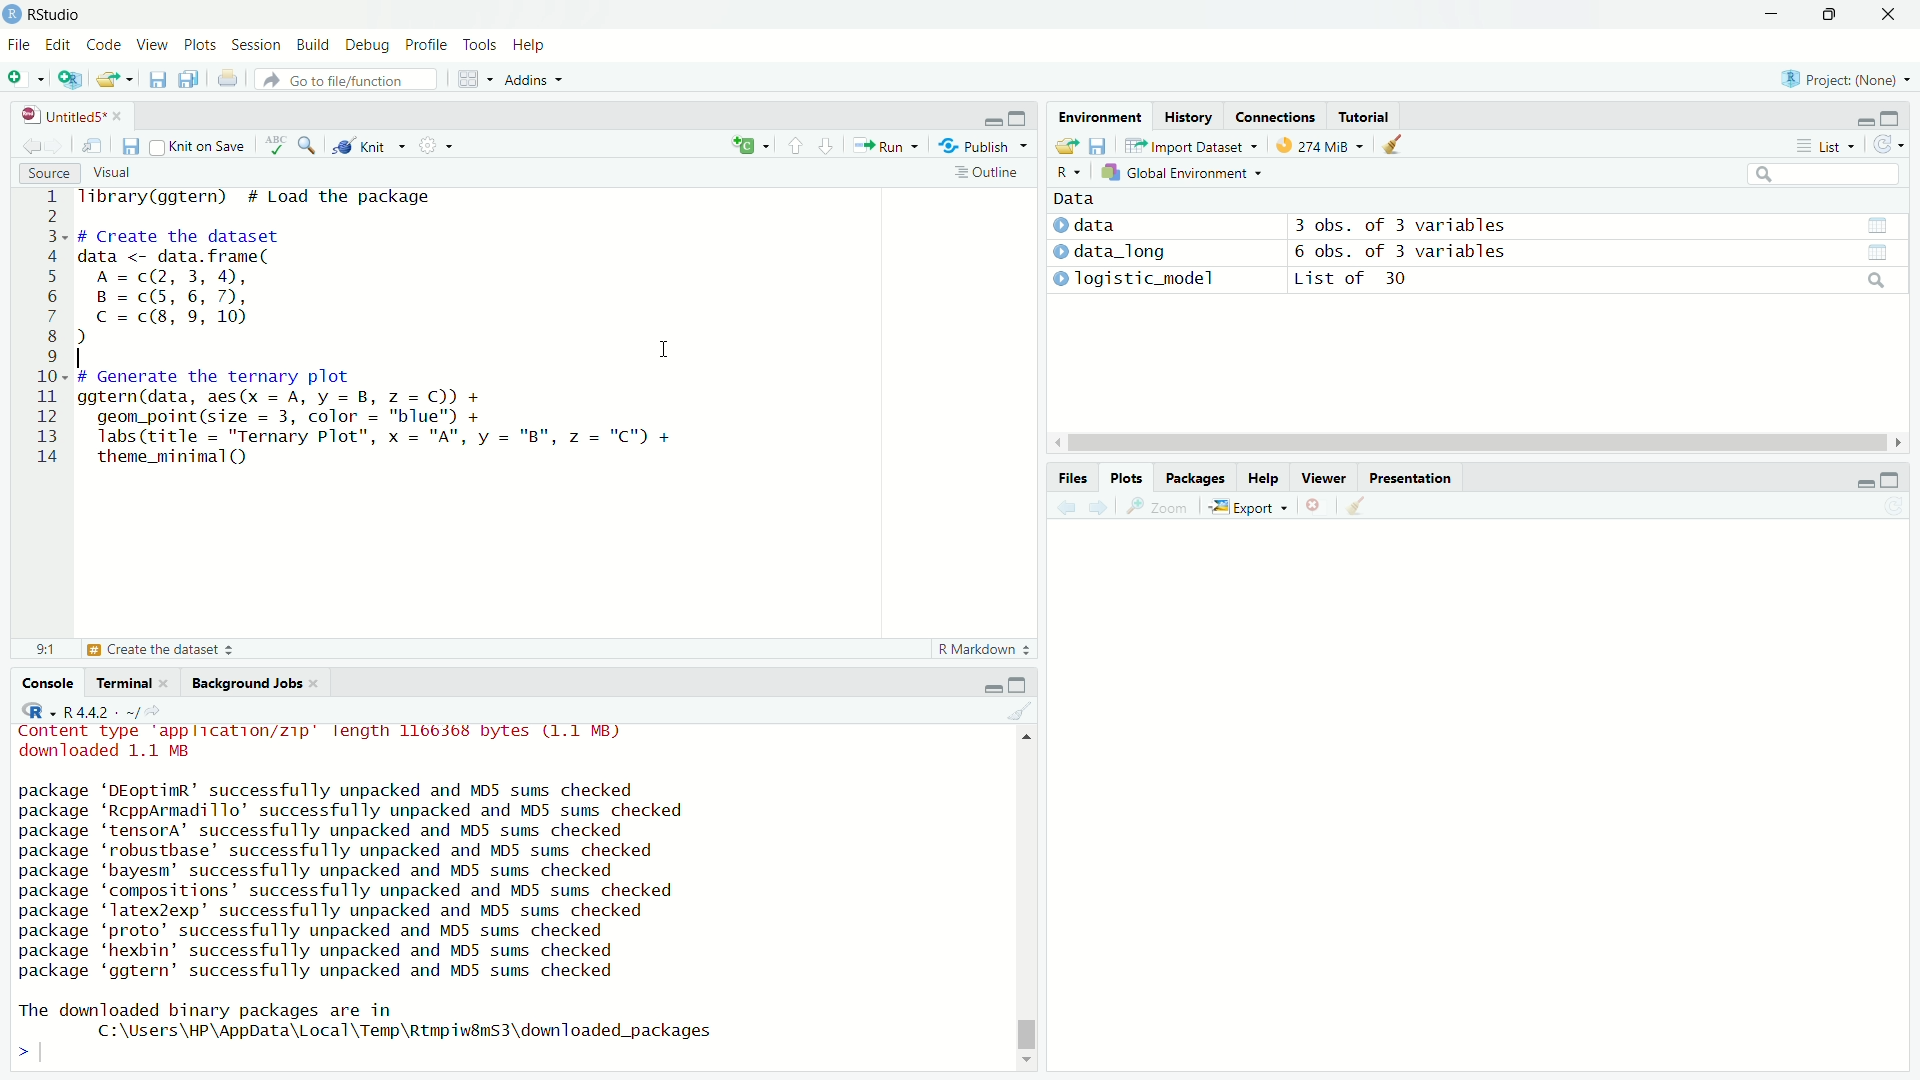  Describe the element at coordinates (1161, 511) in the screenshot. I see `zoom` at that location.